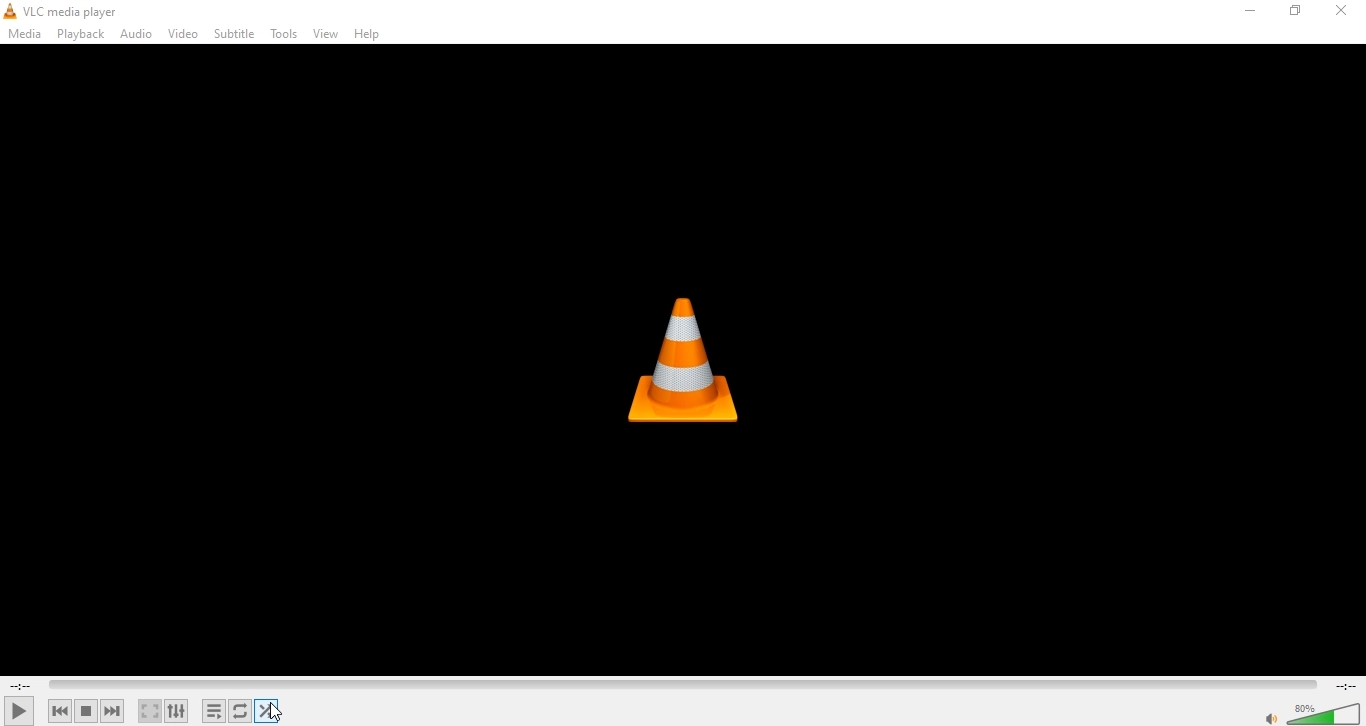 This screenshot has width=1366, height=726. I want to click on help, so click(372, 34).